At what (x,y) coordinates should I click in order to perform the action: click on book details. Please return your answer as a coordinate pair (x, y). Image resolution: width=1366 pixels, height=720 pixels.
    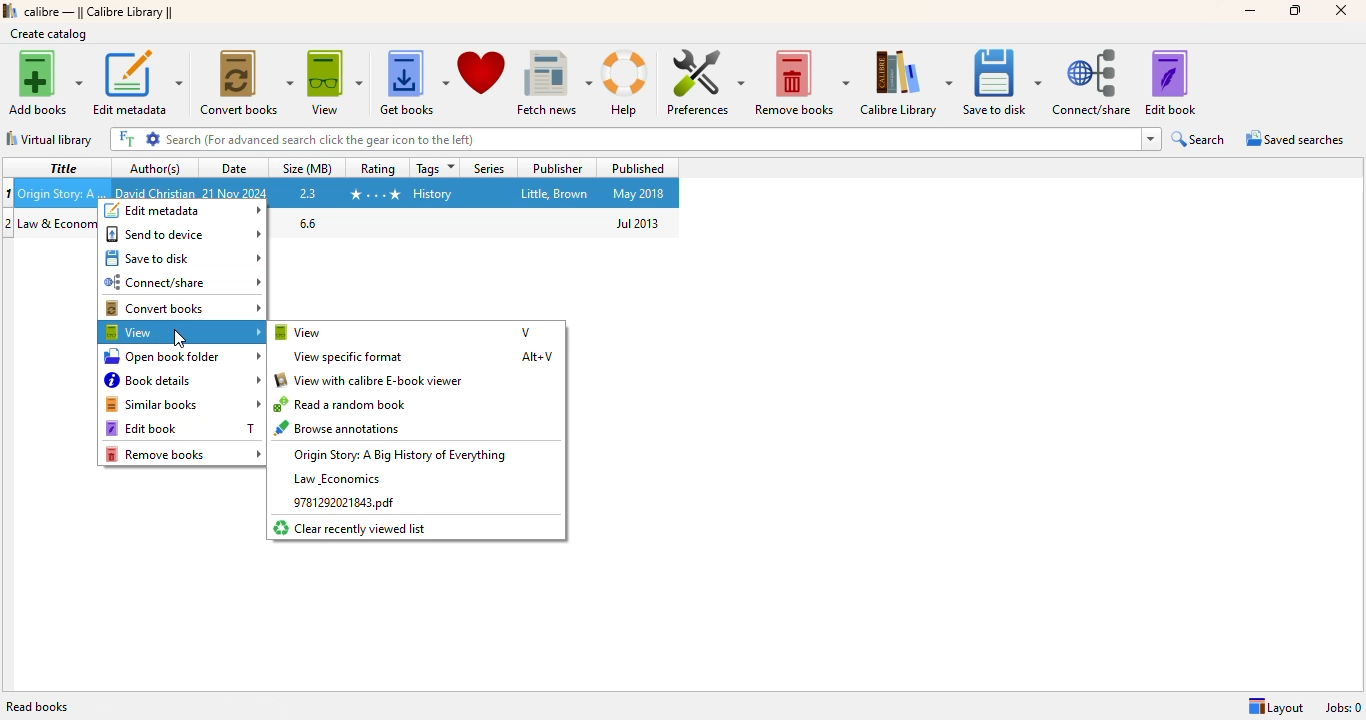
    Looking at the image, I should click on (182, 380).